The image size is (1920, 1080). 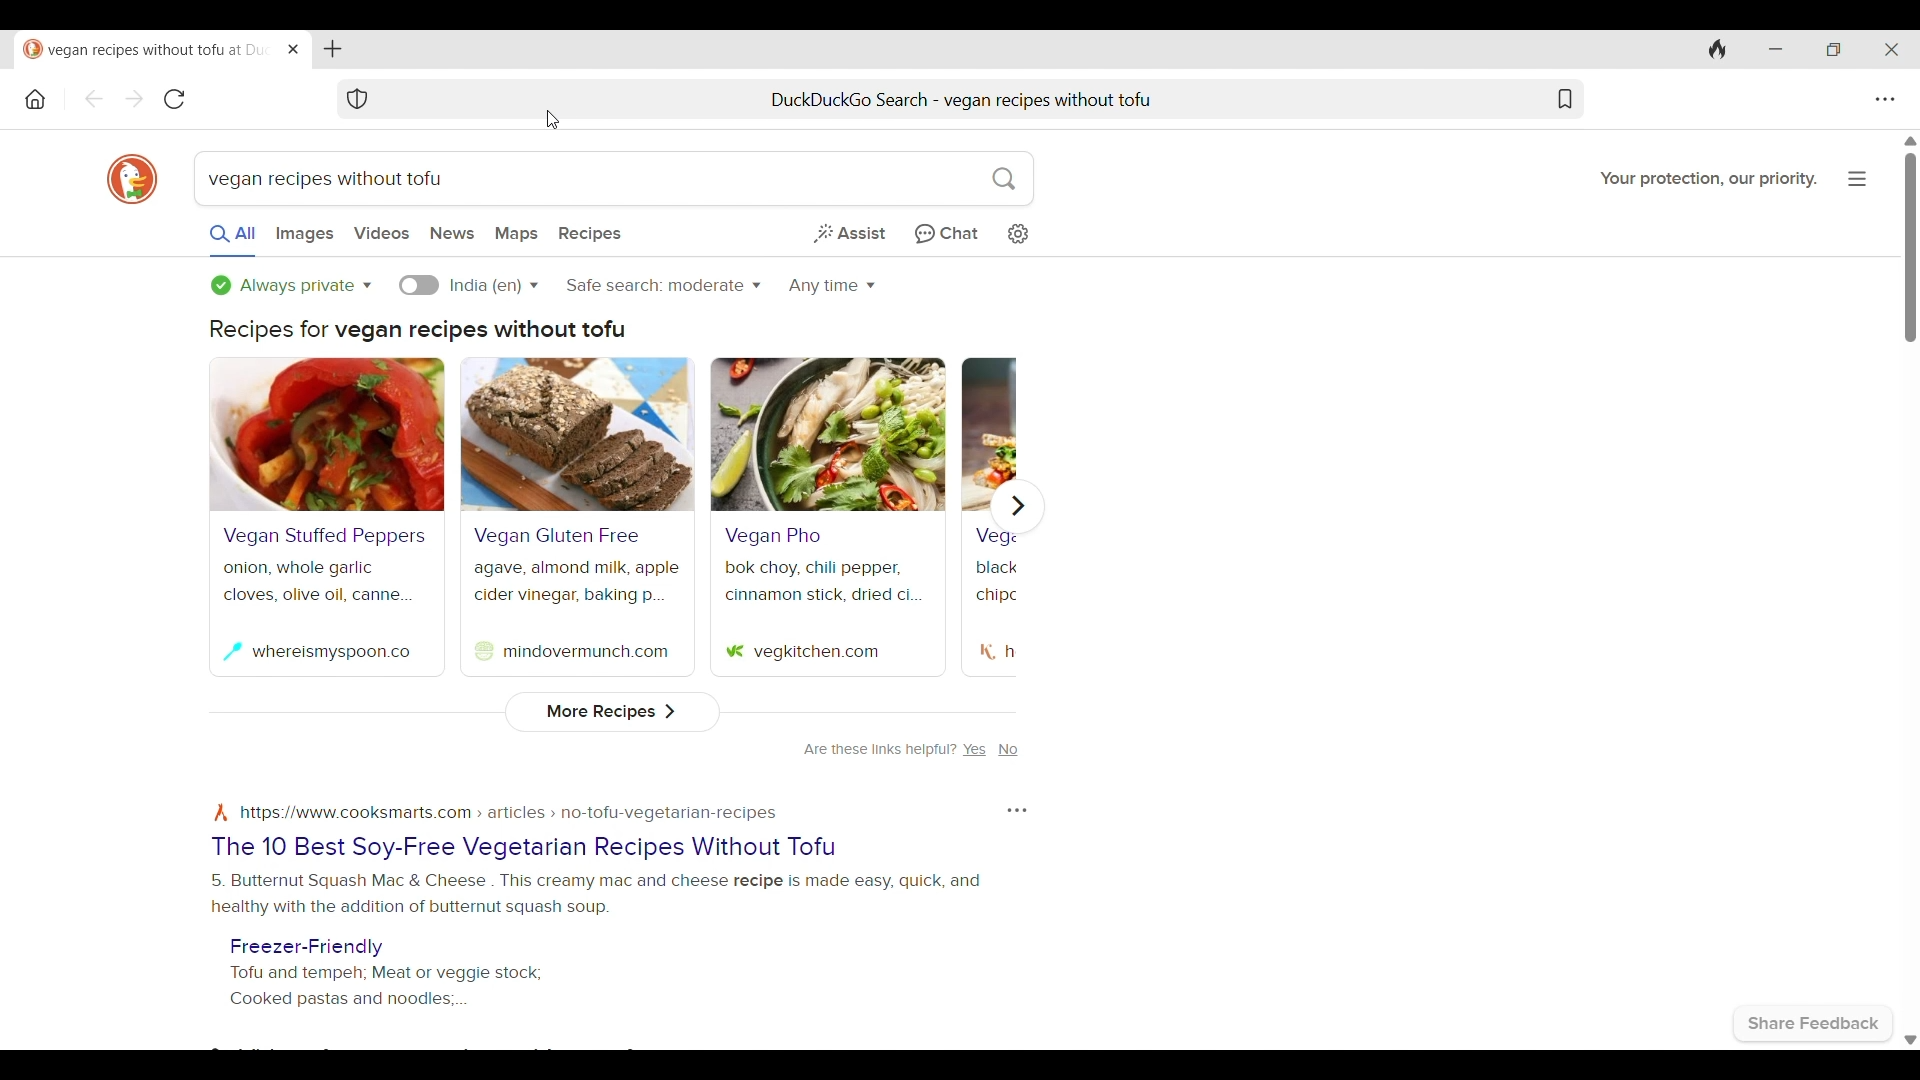 What do you see at coordinates (293, 49) in the screenshot?
I see `Close current open tab` at bounding box center [293, 49].